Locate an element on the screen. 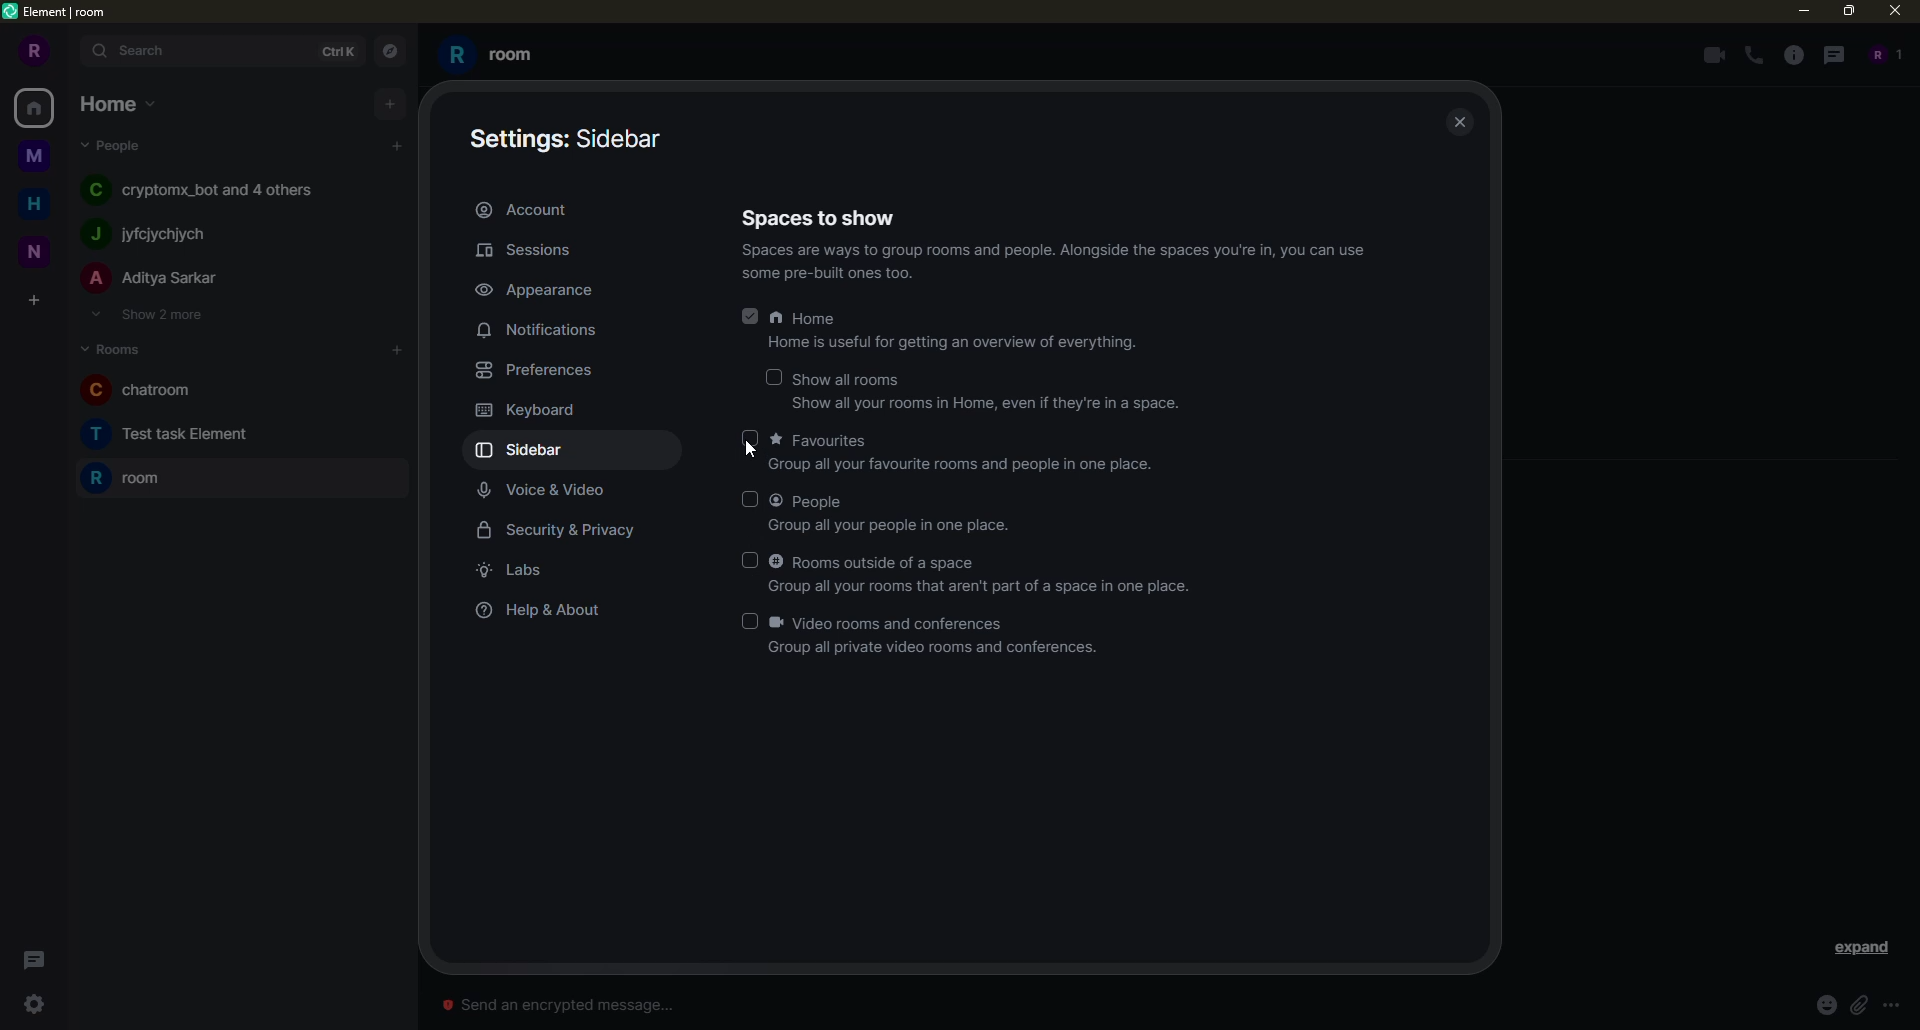 The width and height of the screenshot is (1920, 1030). help & about is located at coordinates (537, 611).